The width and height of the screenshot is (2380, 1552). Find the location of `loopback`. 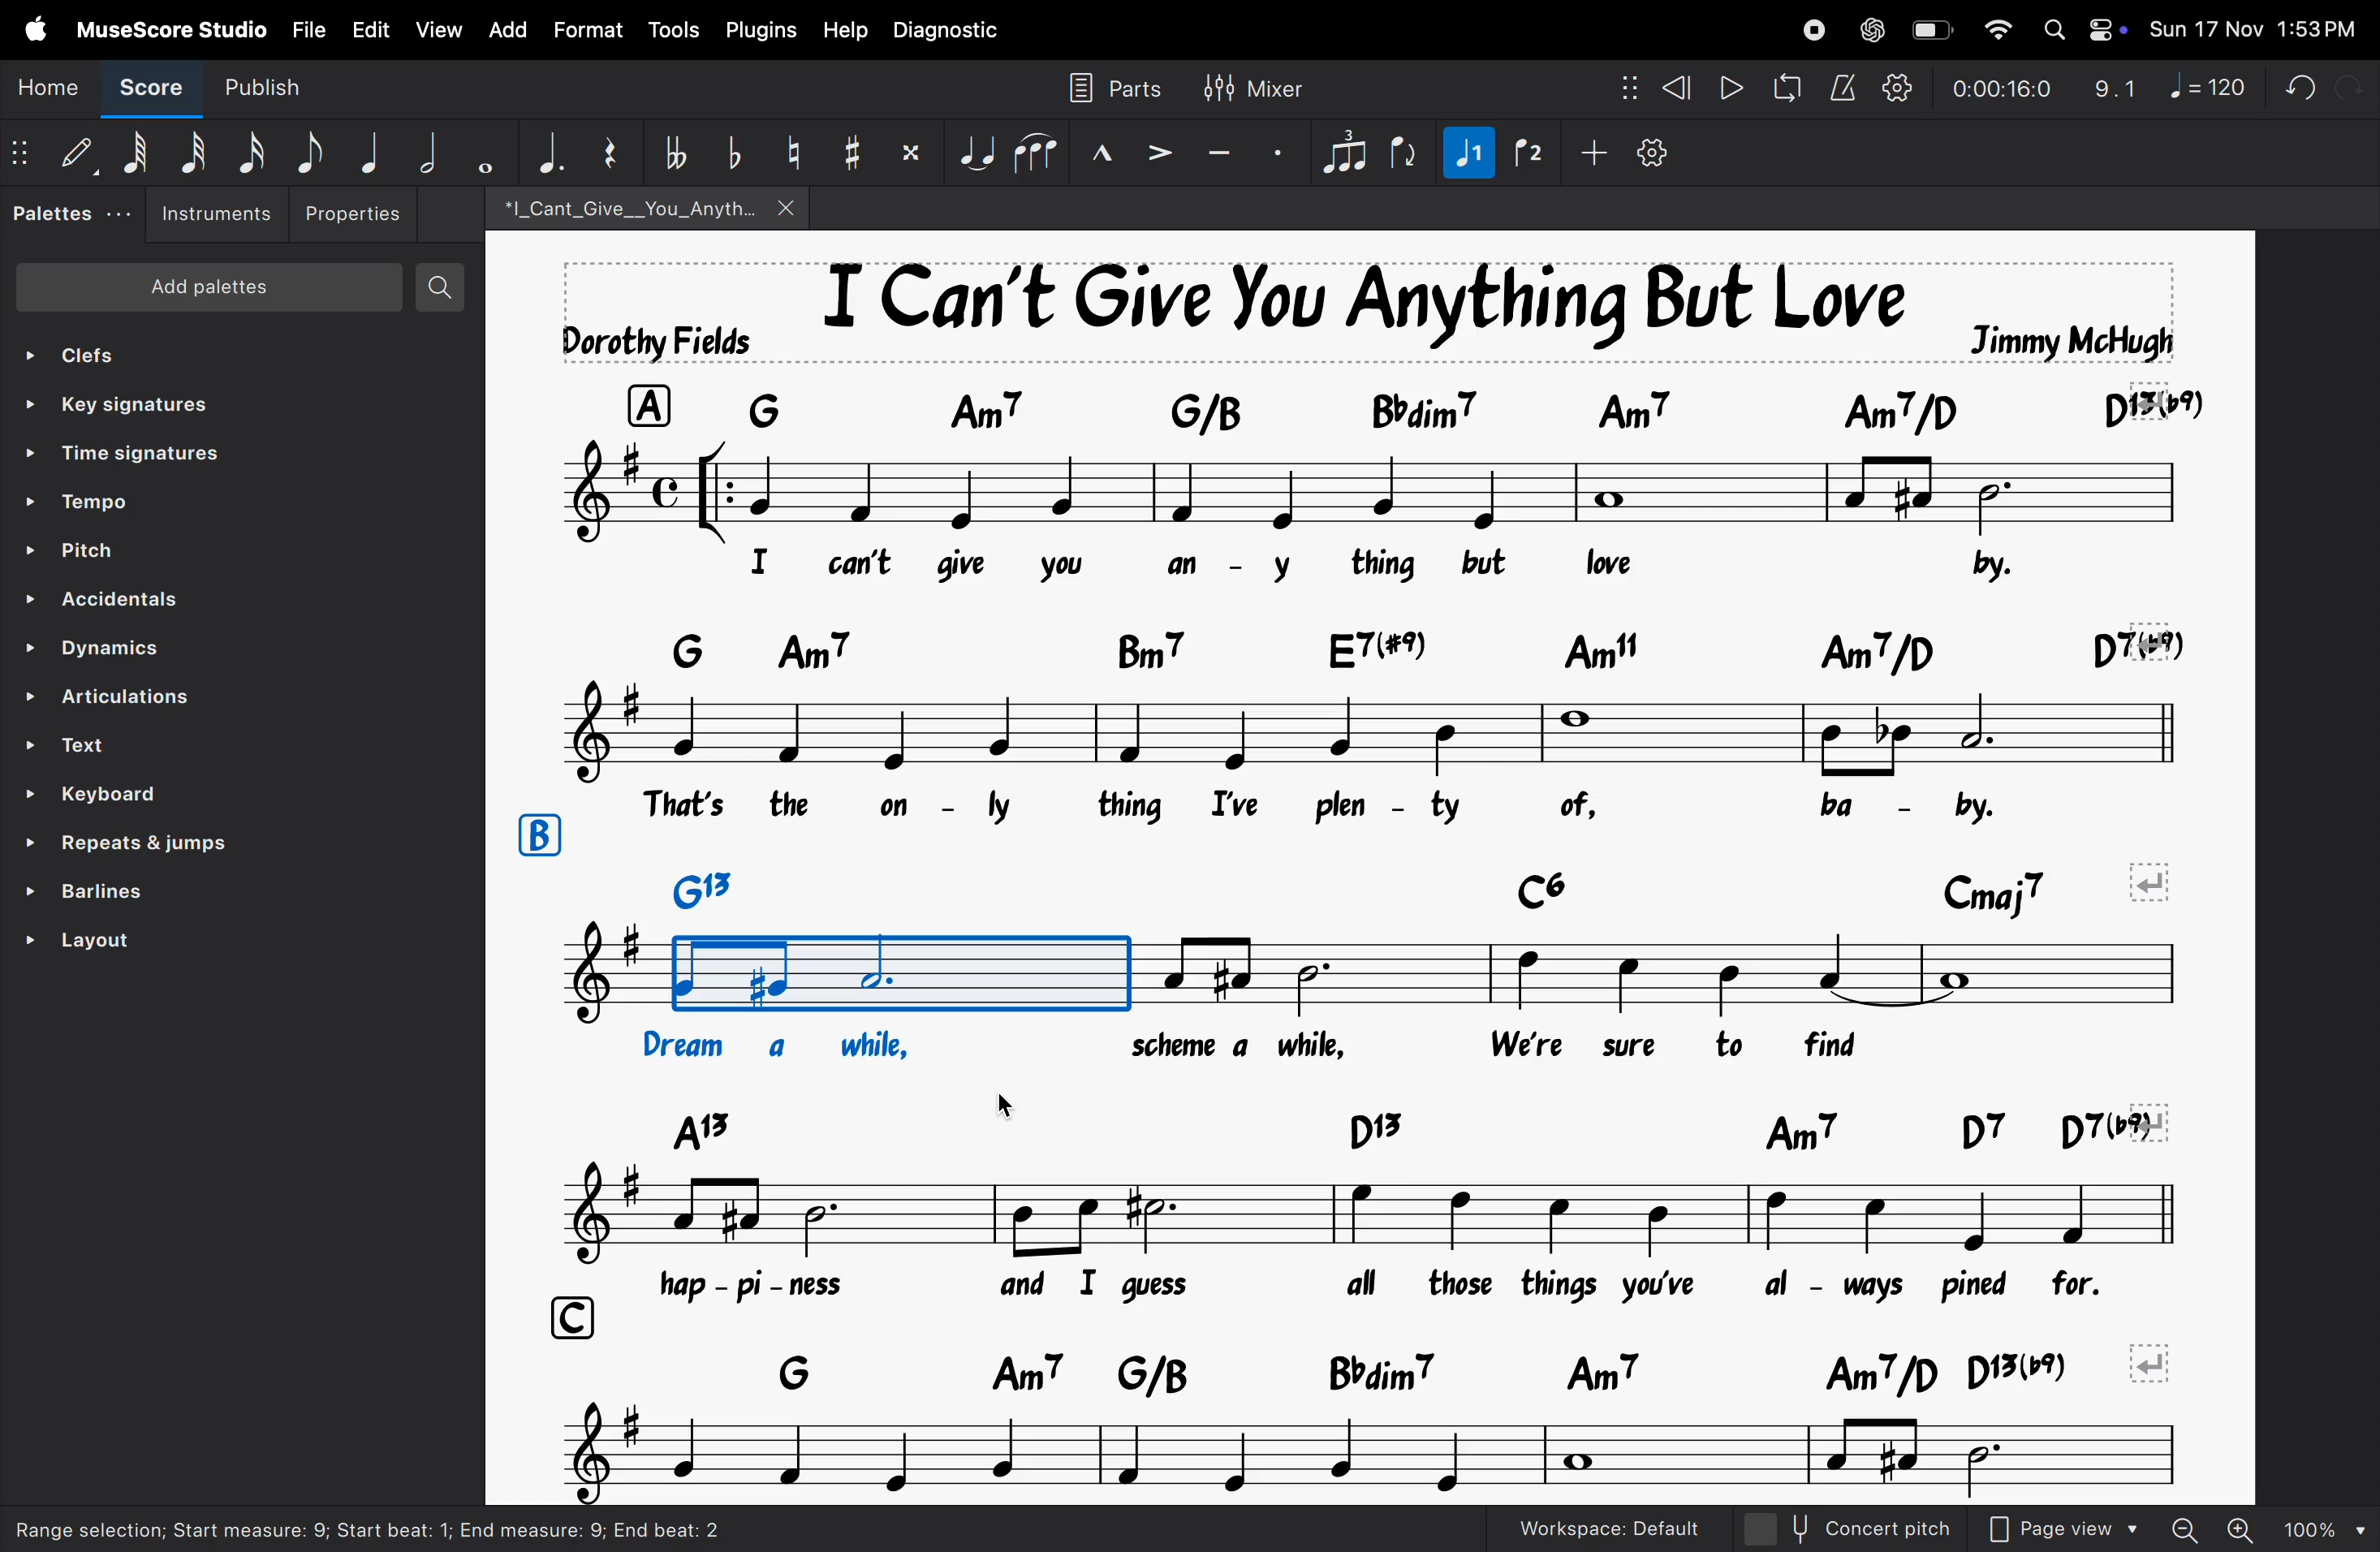

loopback is located at coordinates (1787, 86).